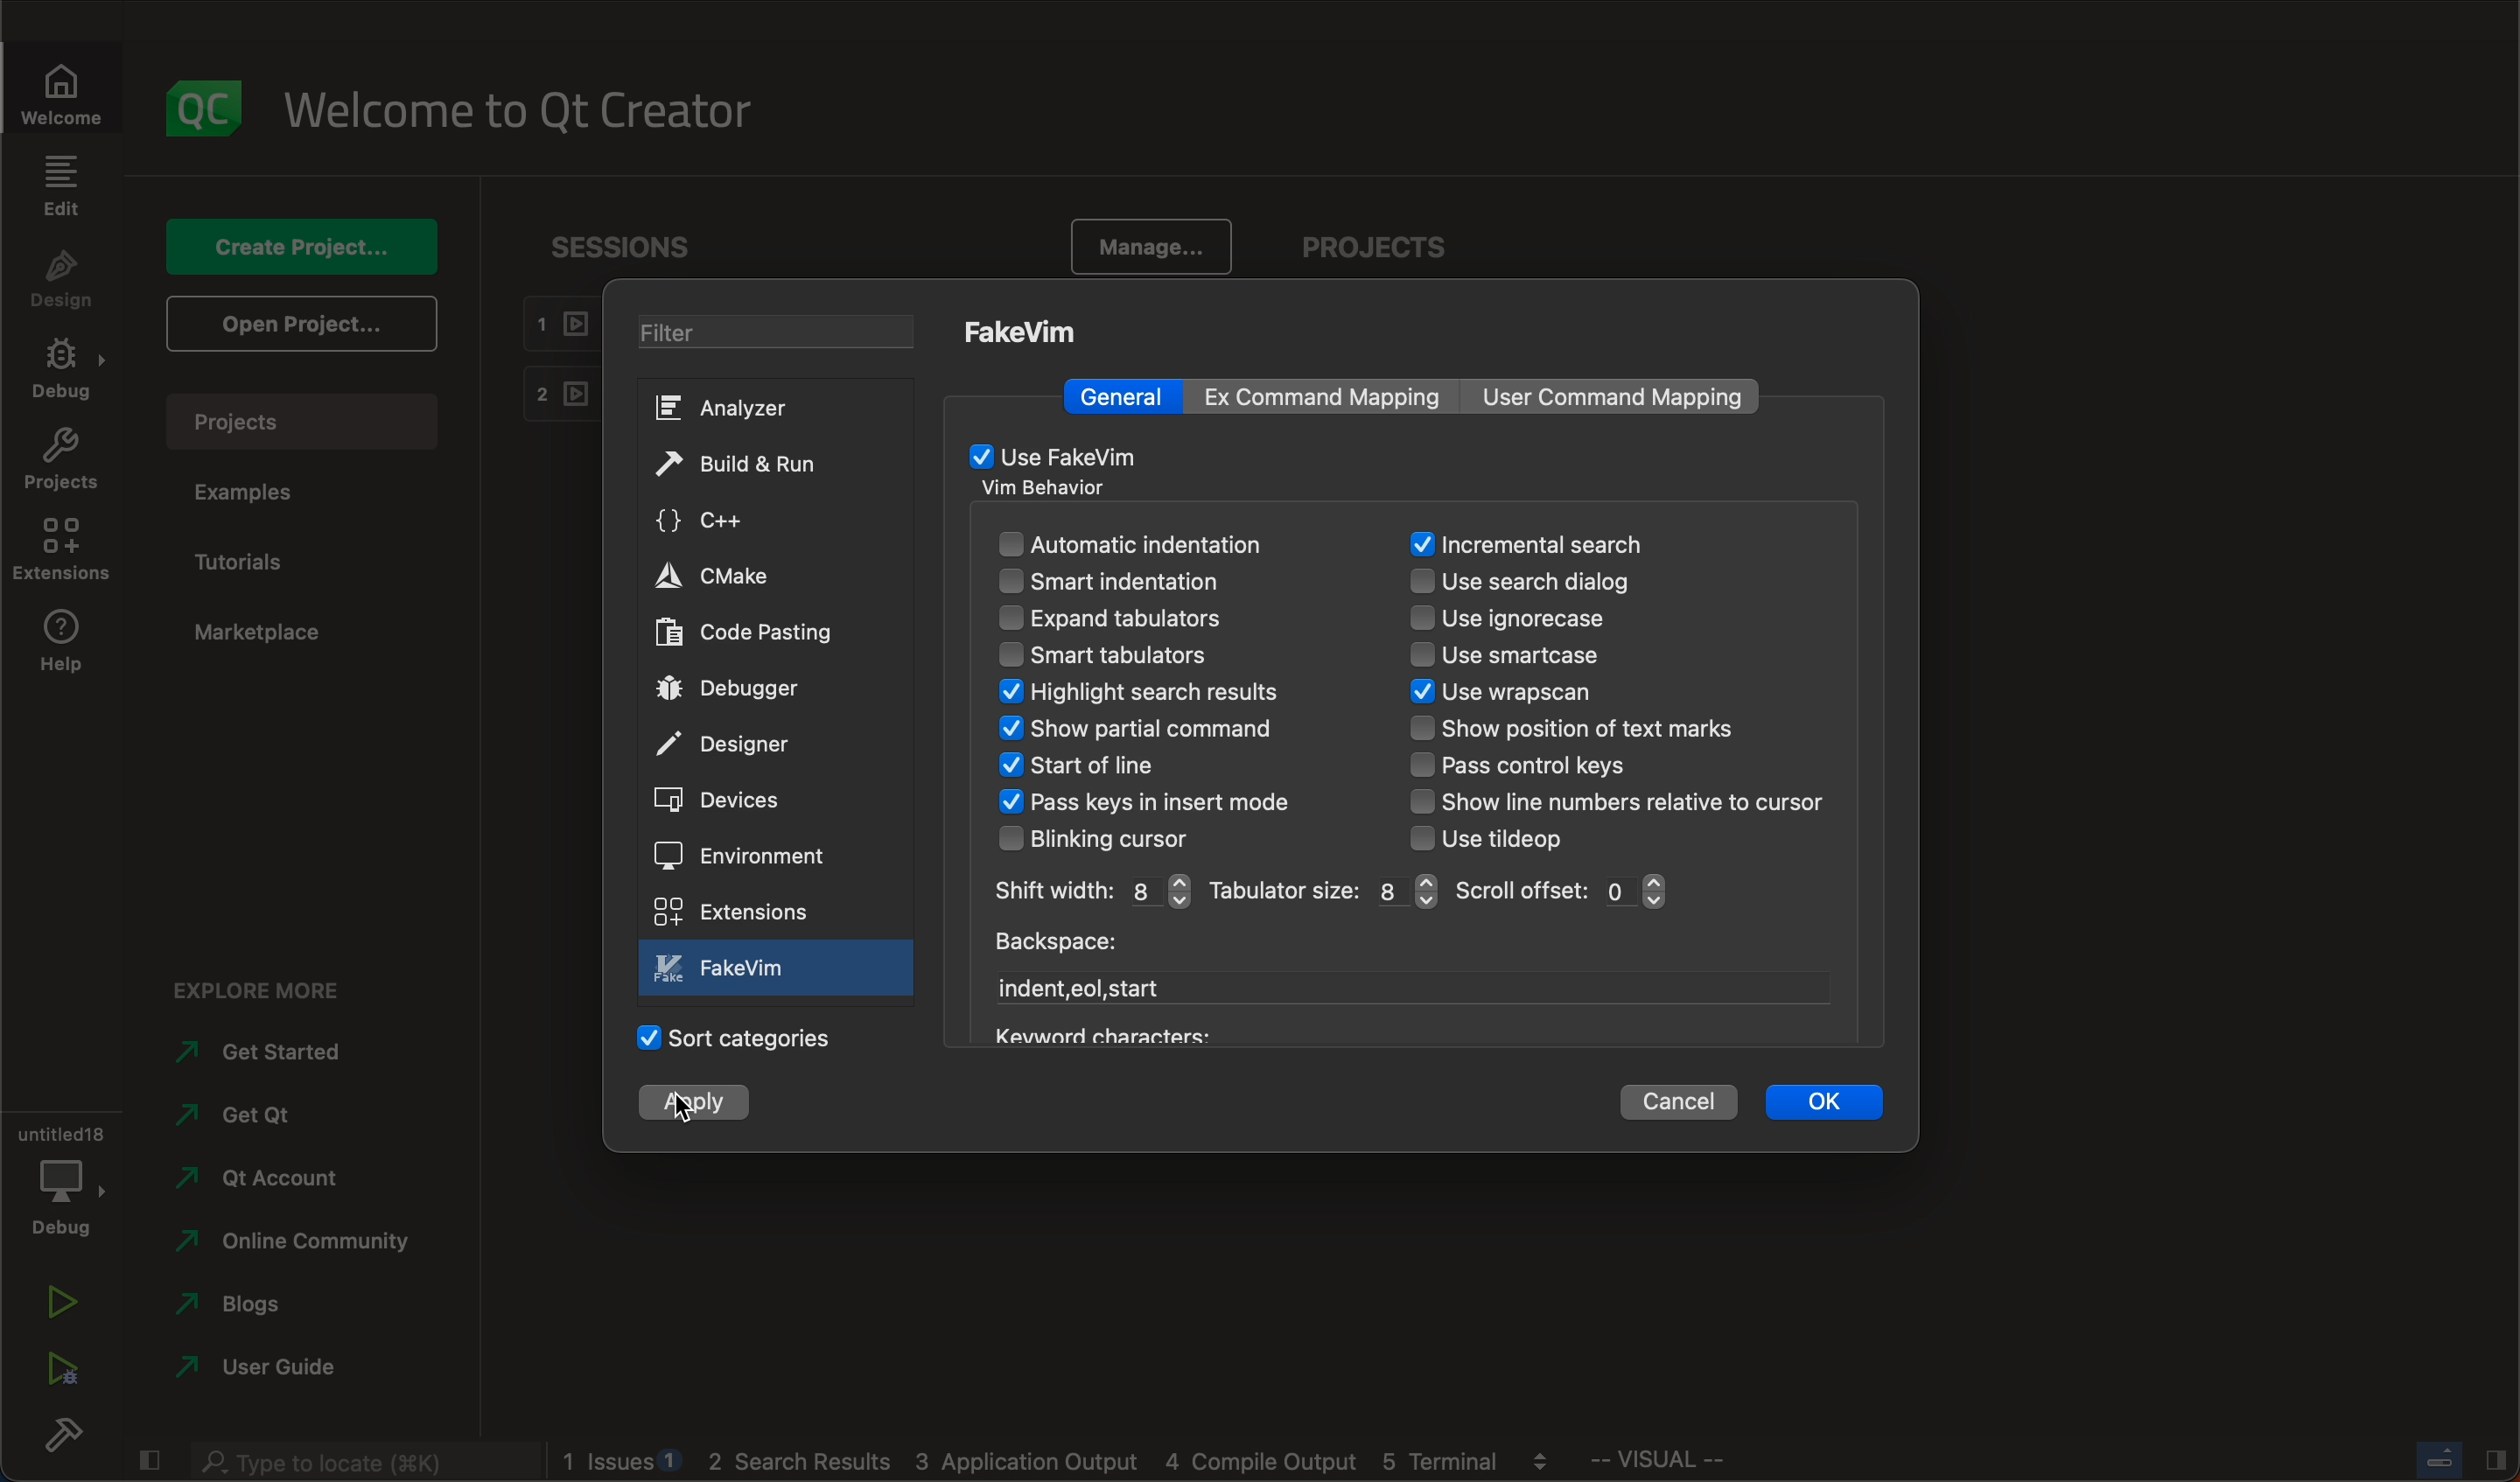  I want to click on mapping, so click(1336, 396).